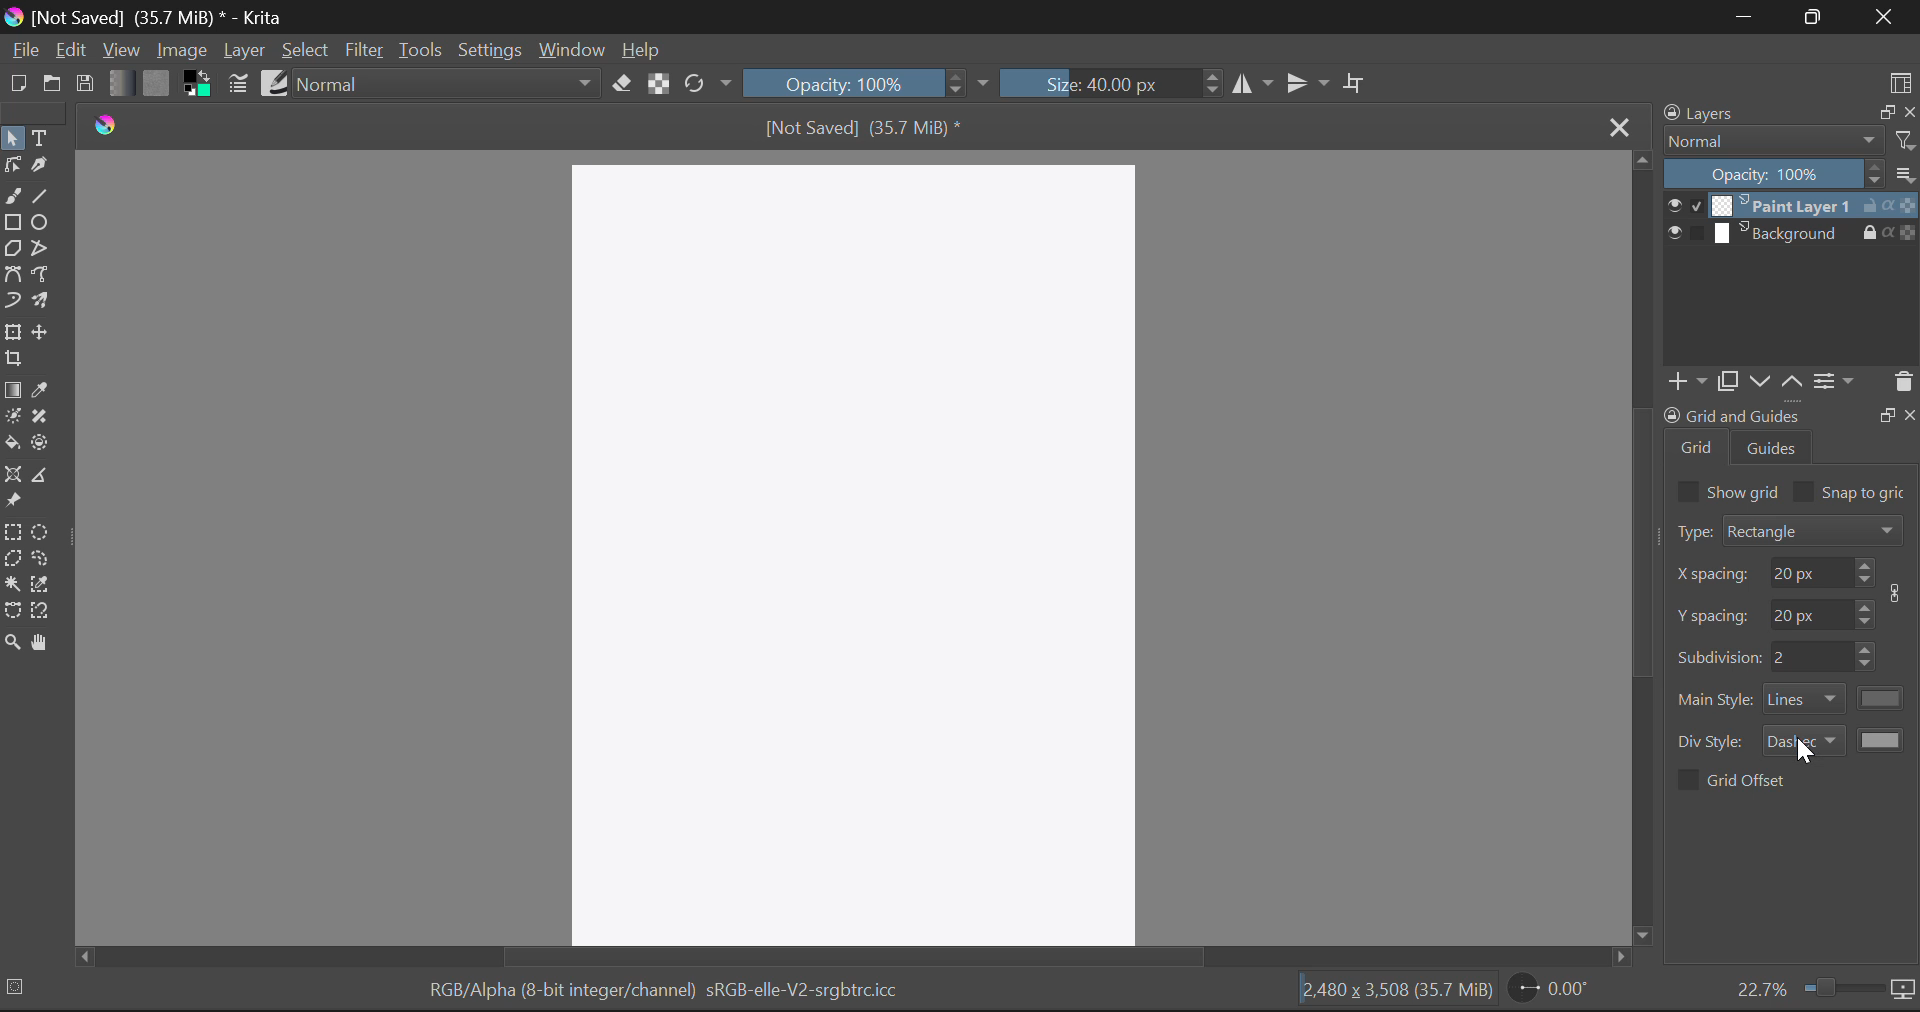 The width and height of the screenshot is (1920, 1012). Describe the element at coordinates (13, 359) in the screenshot. I see `Crop` at that location.